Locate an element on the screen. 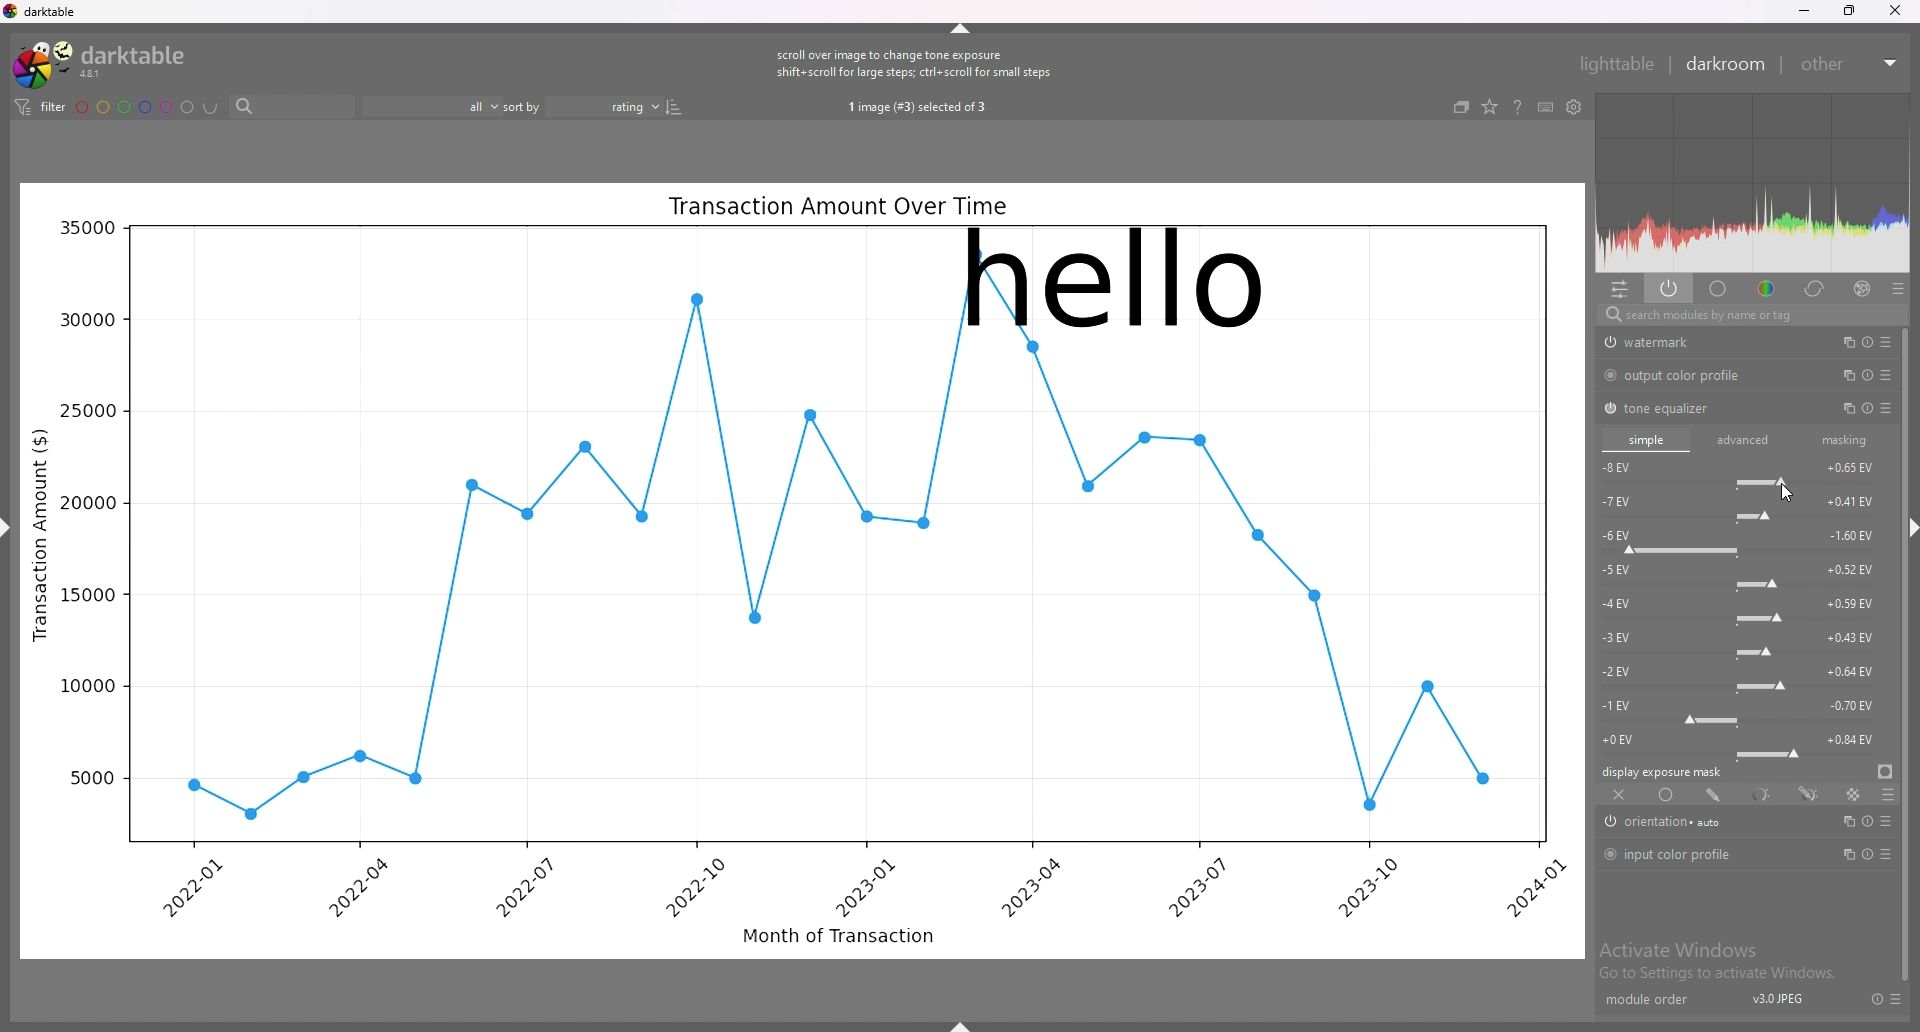  module order is located at coordinates (1651, 1000).